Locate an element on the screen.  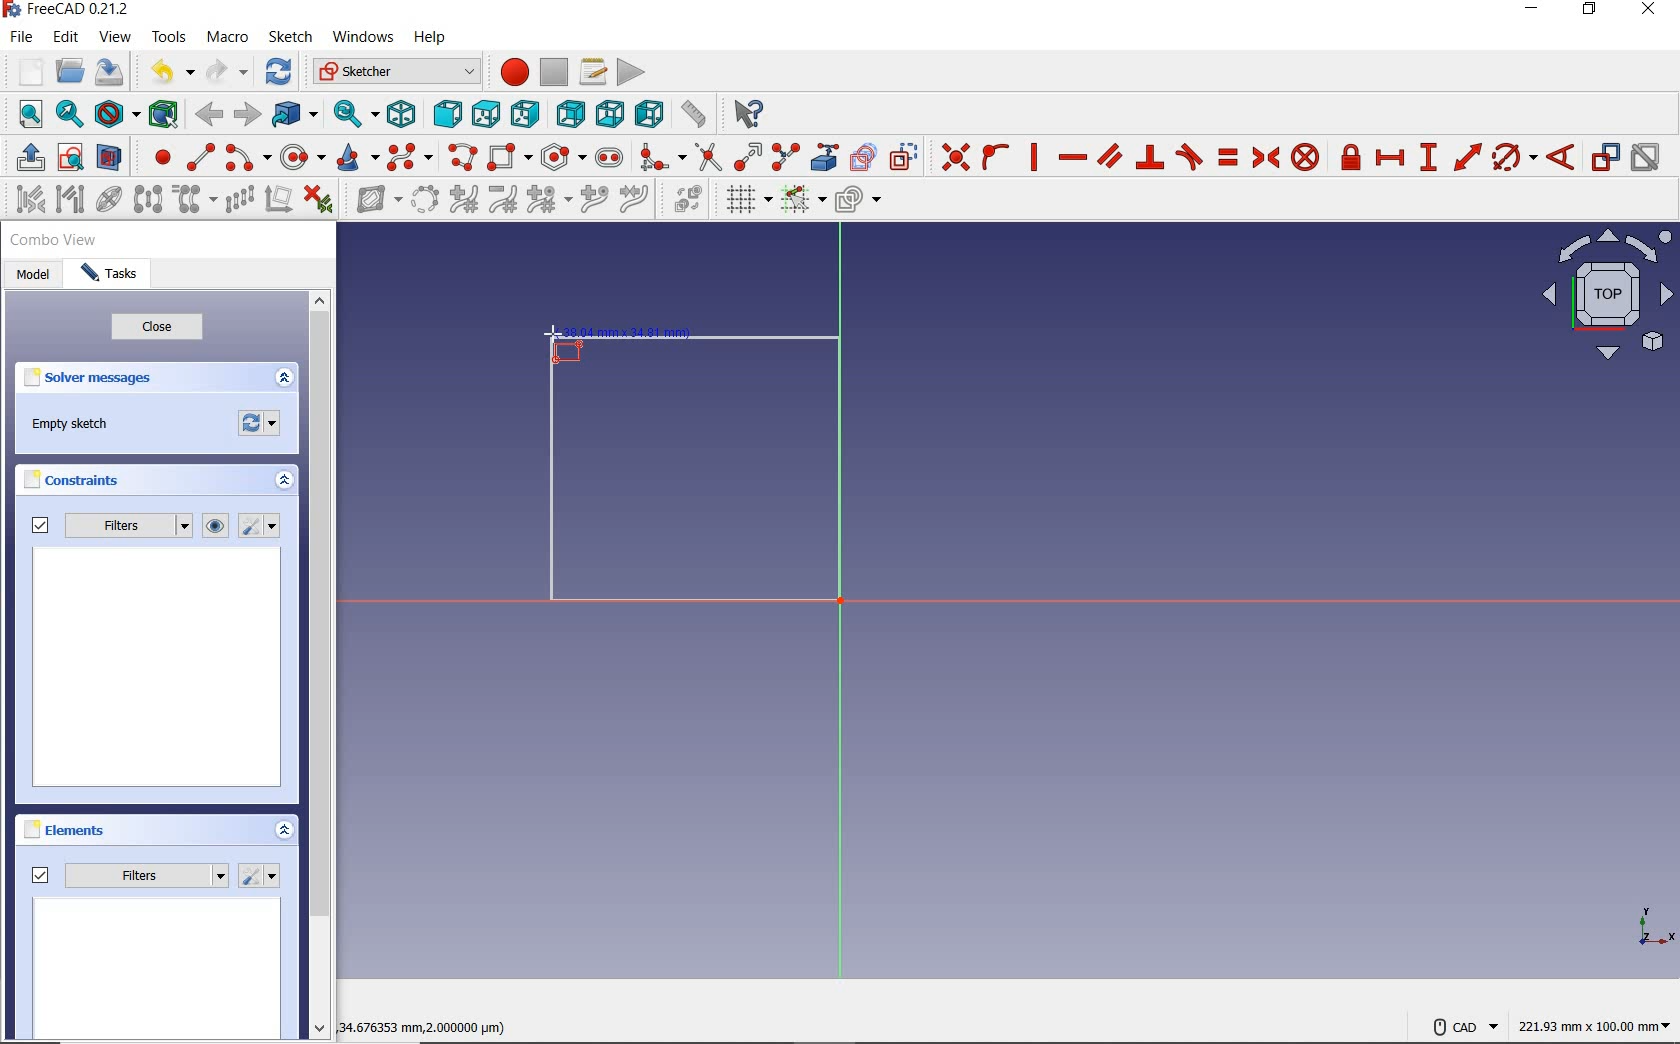
split edge is located at coordinates (785, 158).